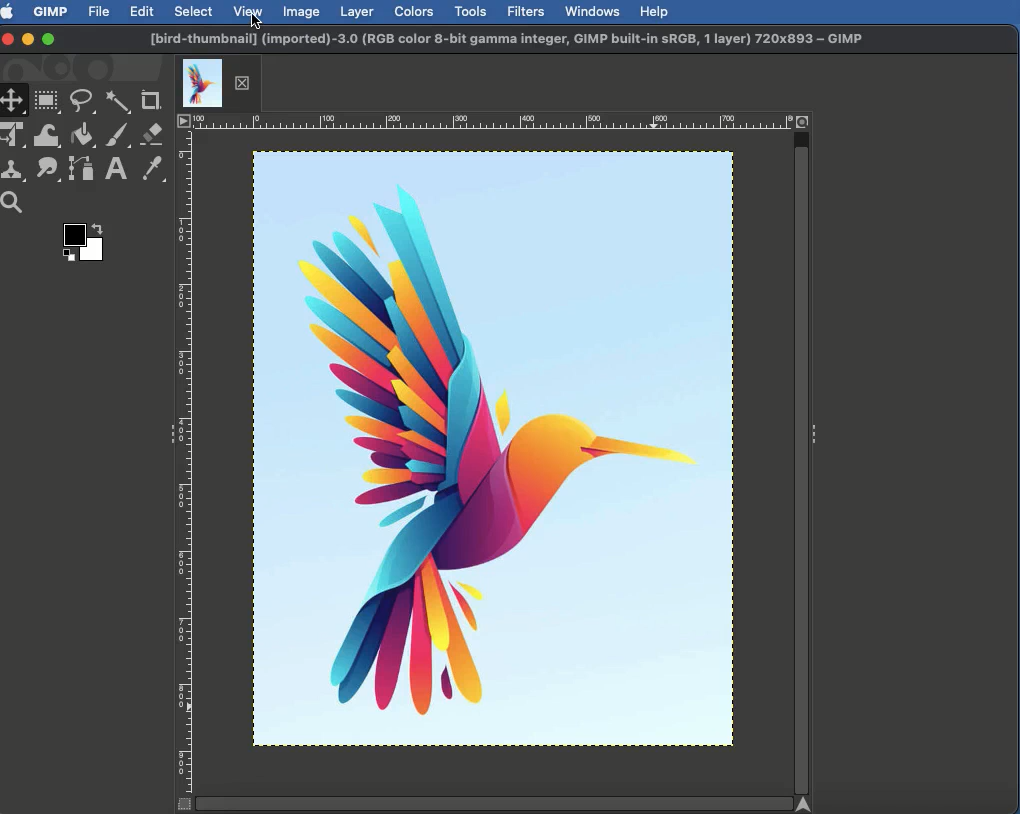  Describe the element at coordinates (261, 23) in the screenshot. I see `cursor` at that location.